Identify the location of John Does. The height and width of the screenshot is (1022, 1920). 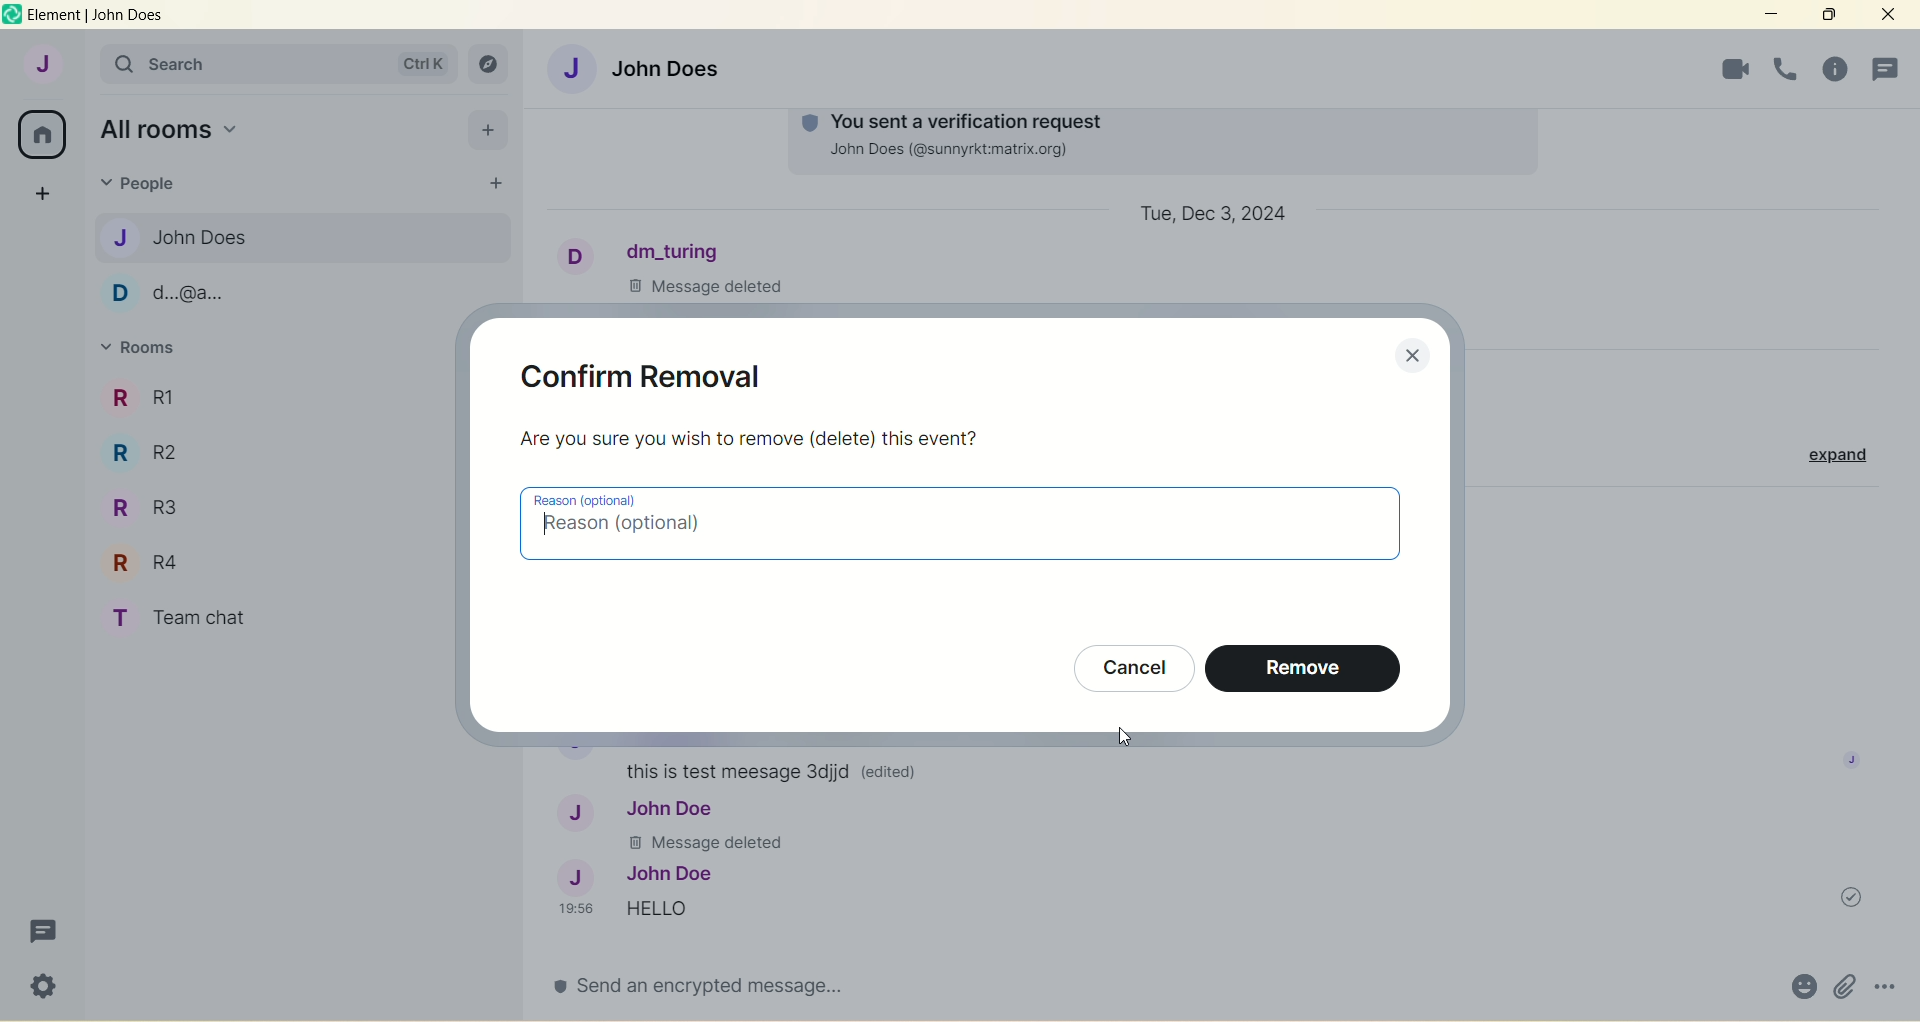
(188, 237).